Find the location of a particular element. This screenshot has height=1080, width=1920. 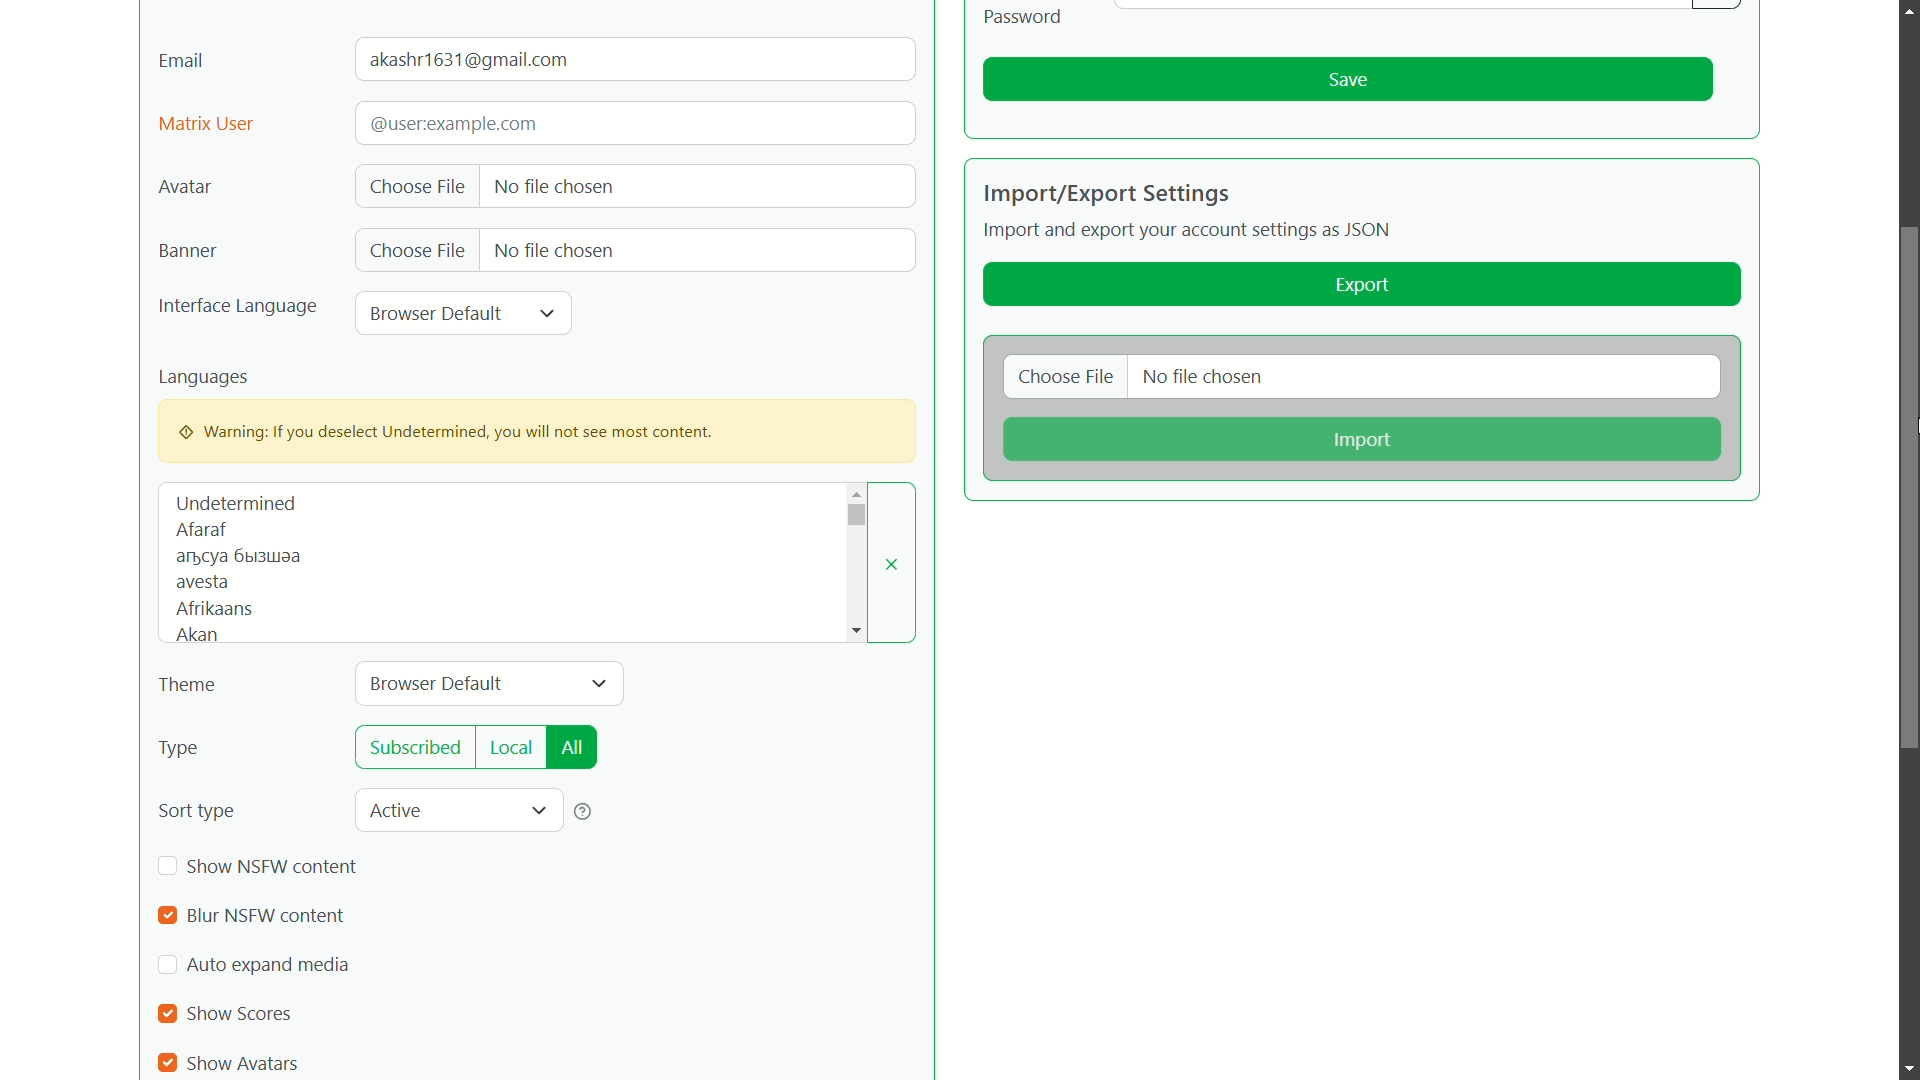

help is located at coordinates (584, 811).